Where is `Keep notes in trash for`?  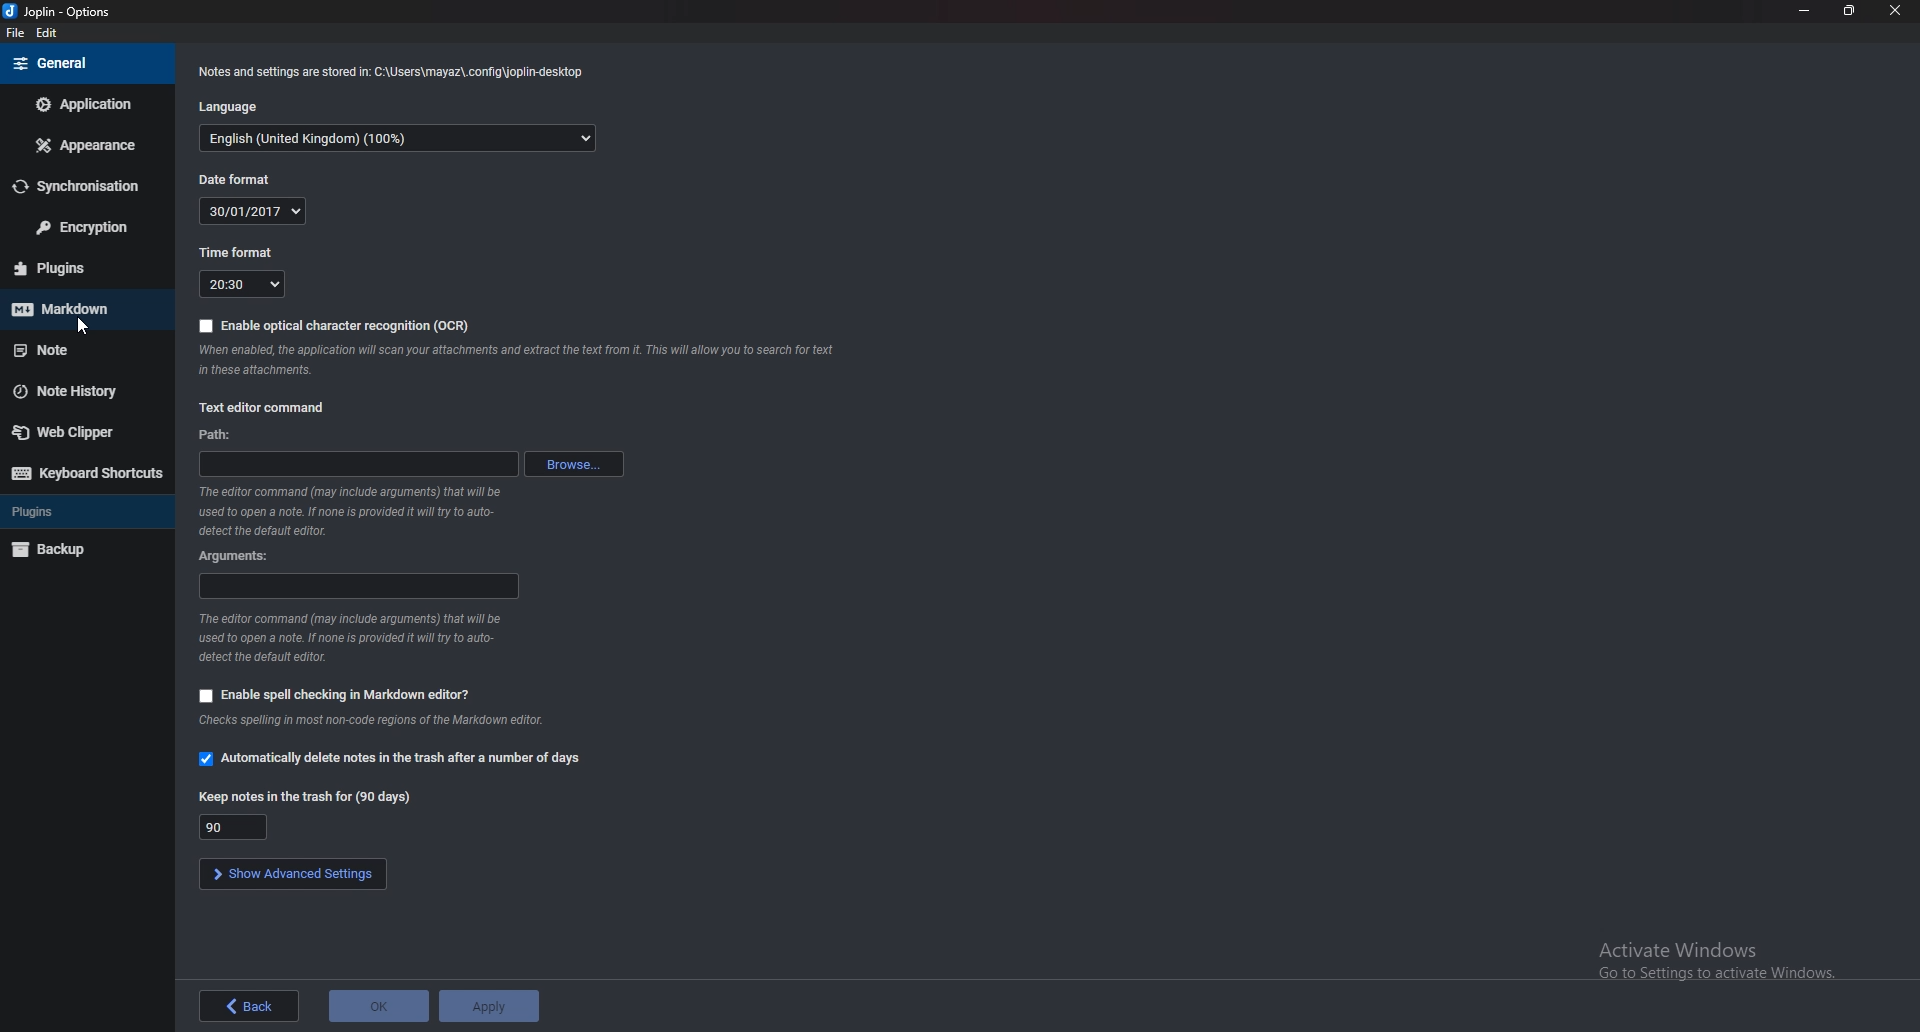
Keep notes in trash for is located at coordinates (244, 826).